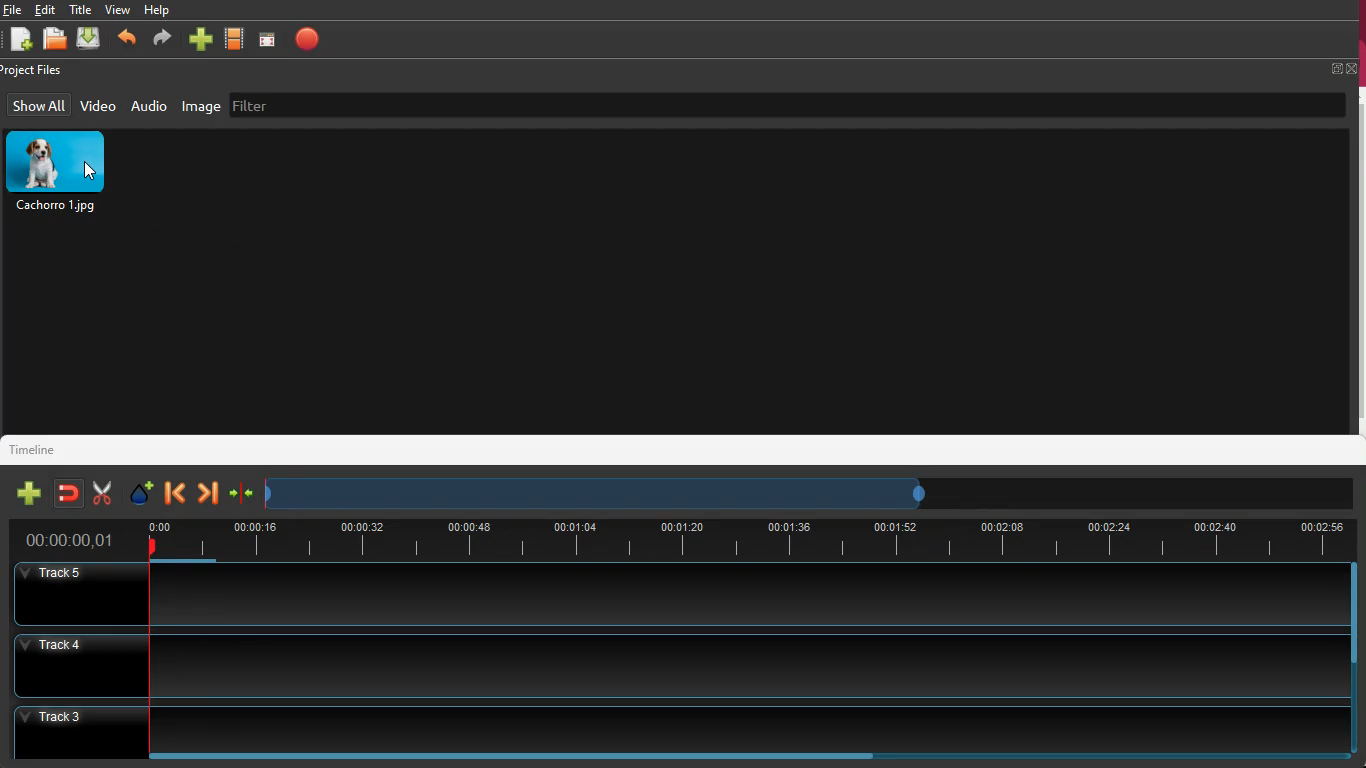 The image size is (1366, 768). Describe the element at coordinates (202, 560) in the screenshot. I see `horizontal scroll bar` at that location.